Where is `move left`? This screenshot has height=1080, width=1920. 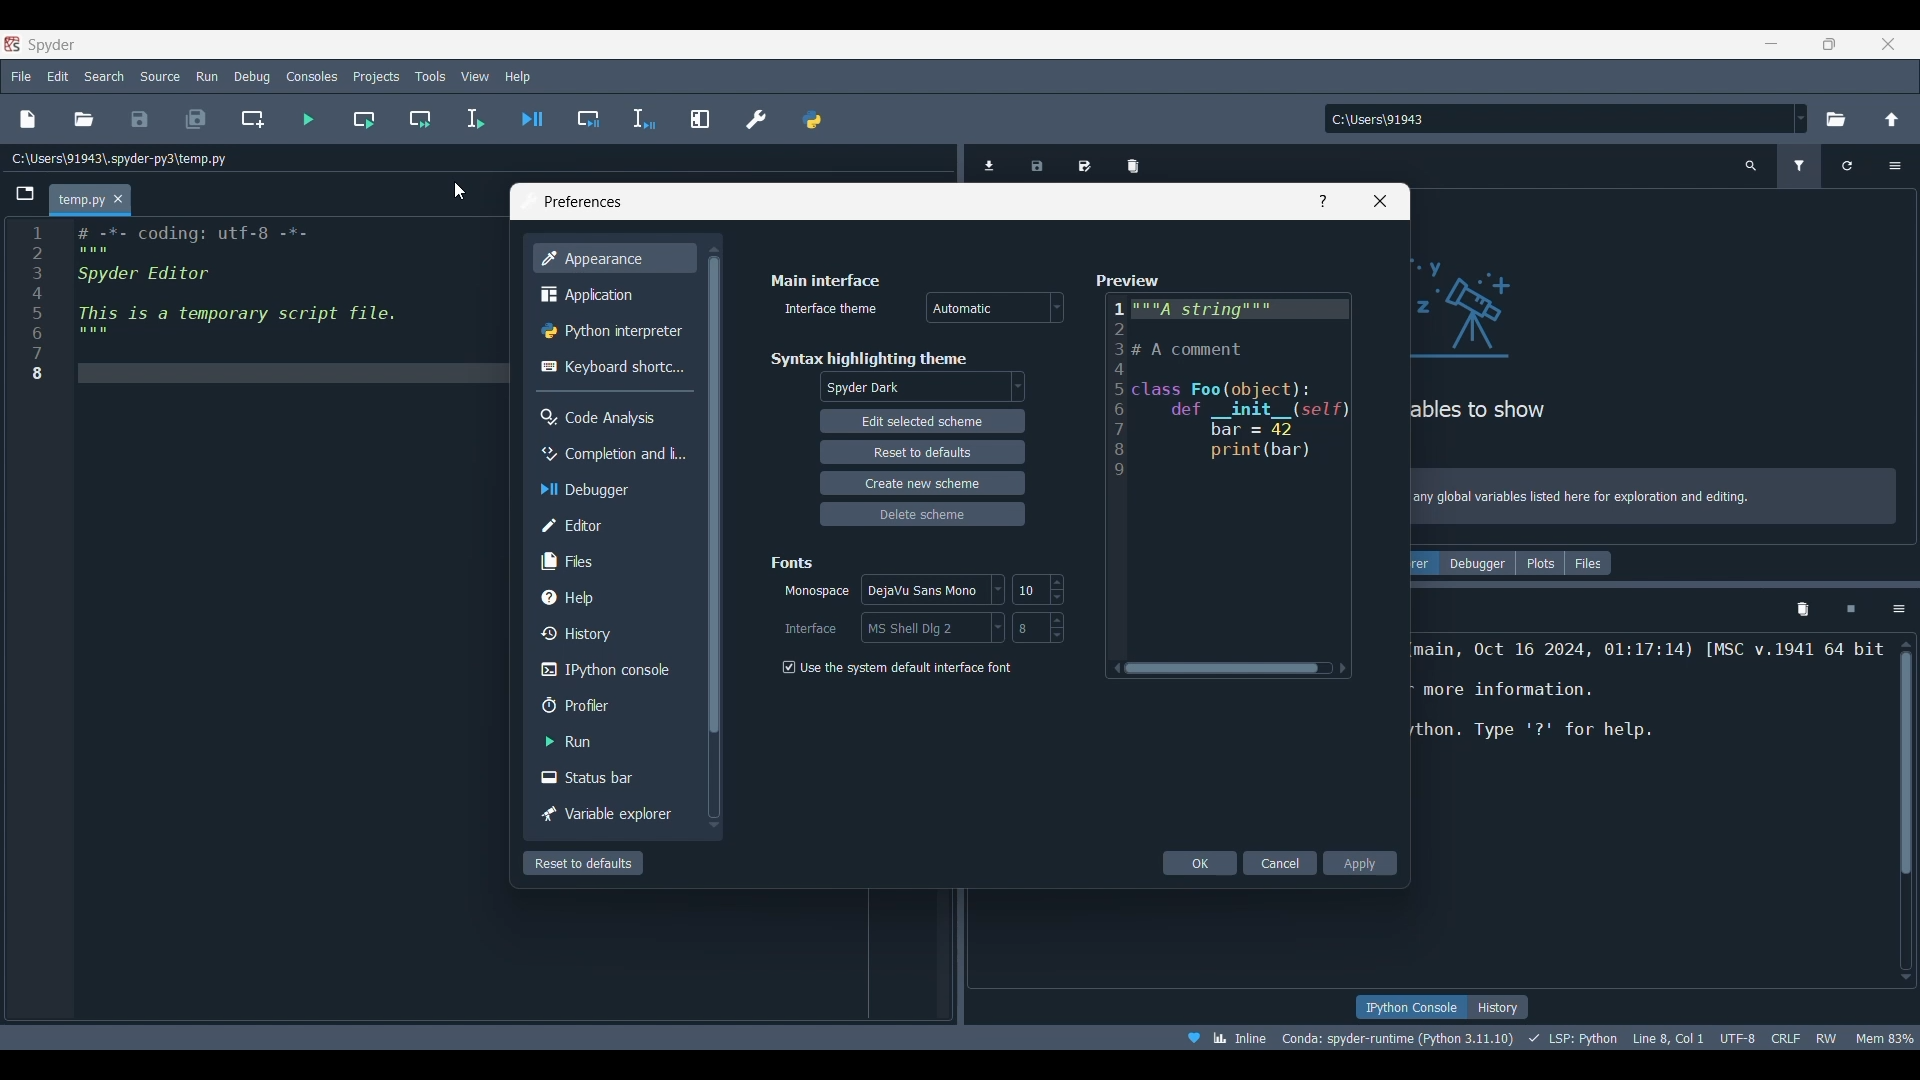
move left is located at coordinates (1113, 669).